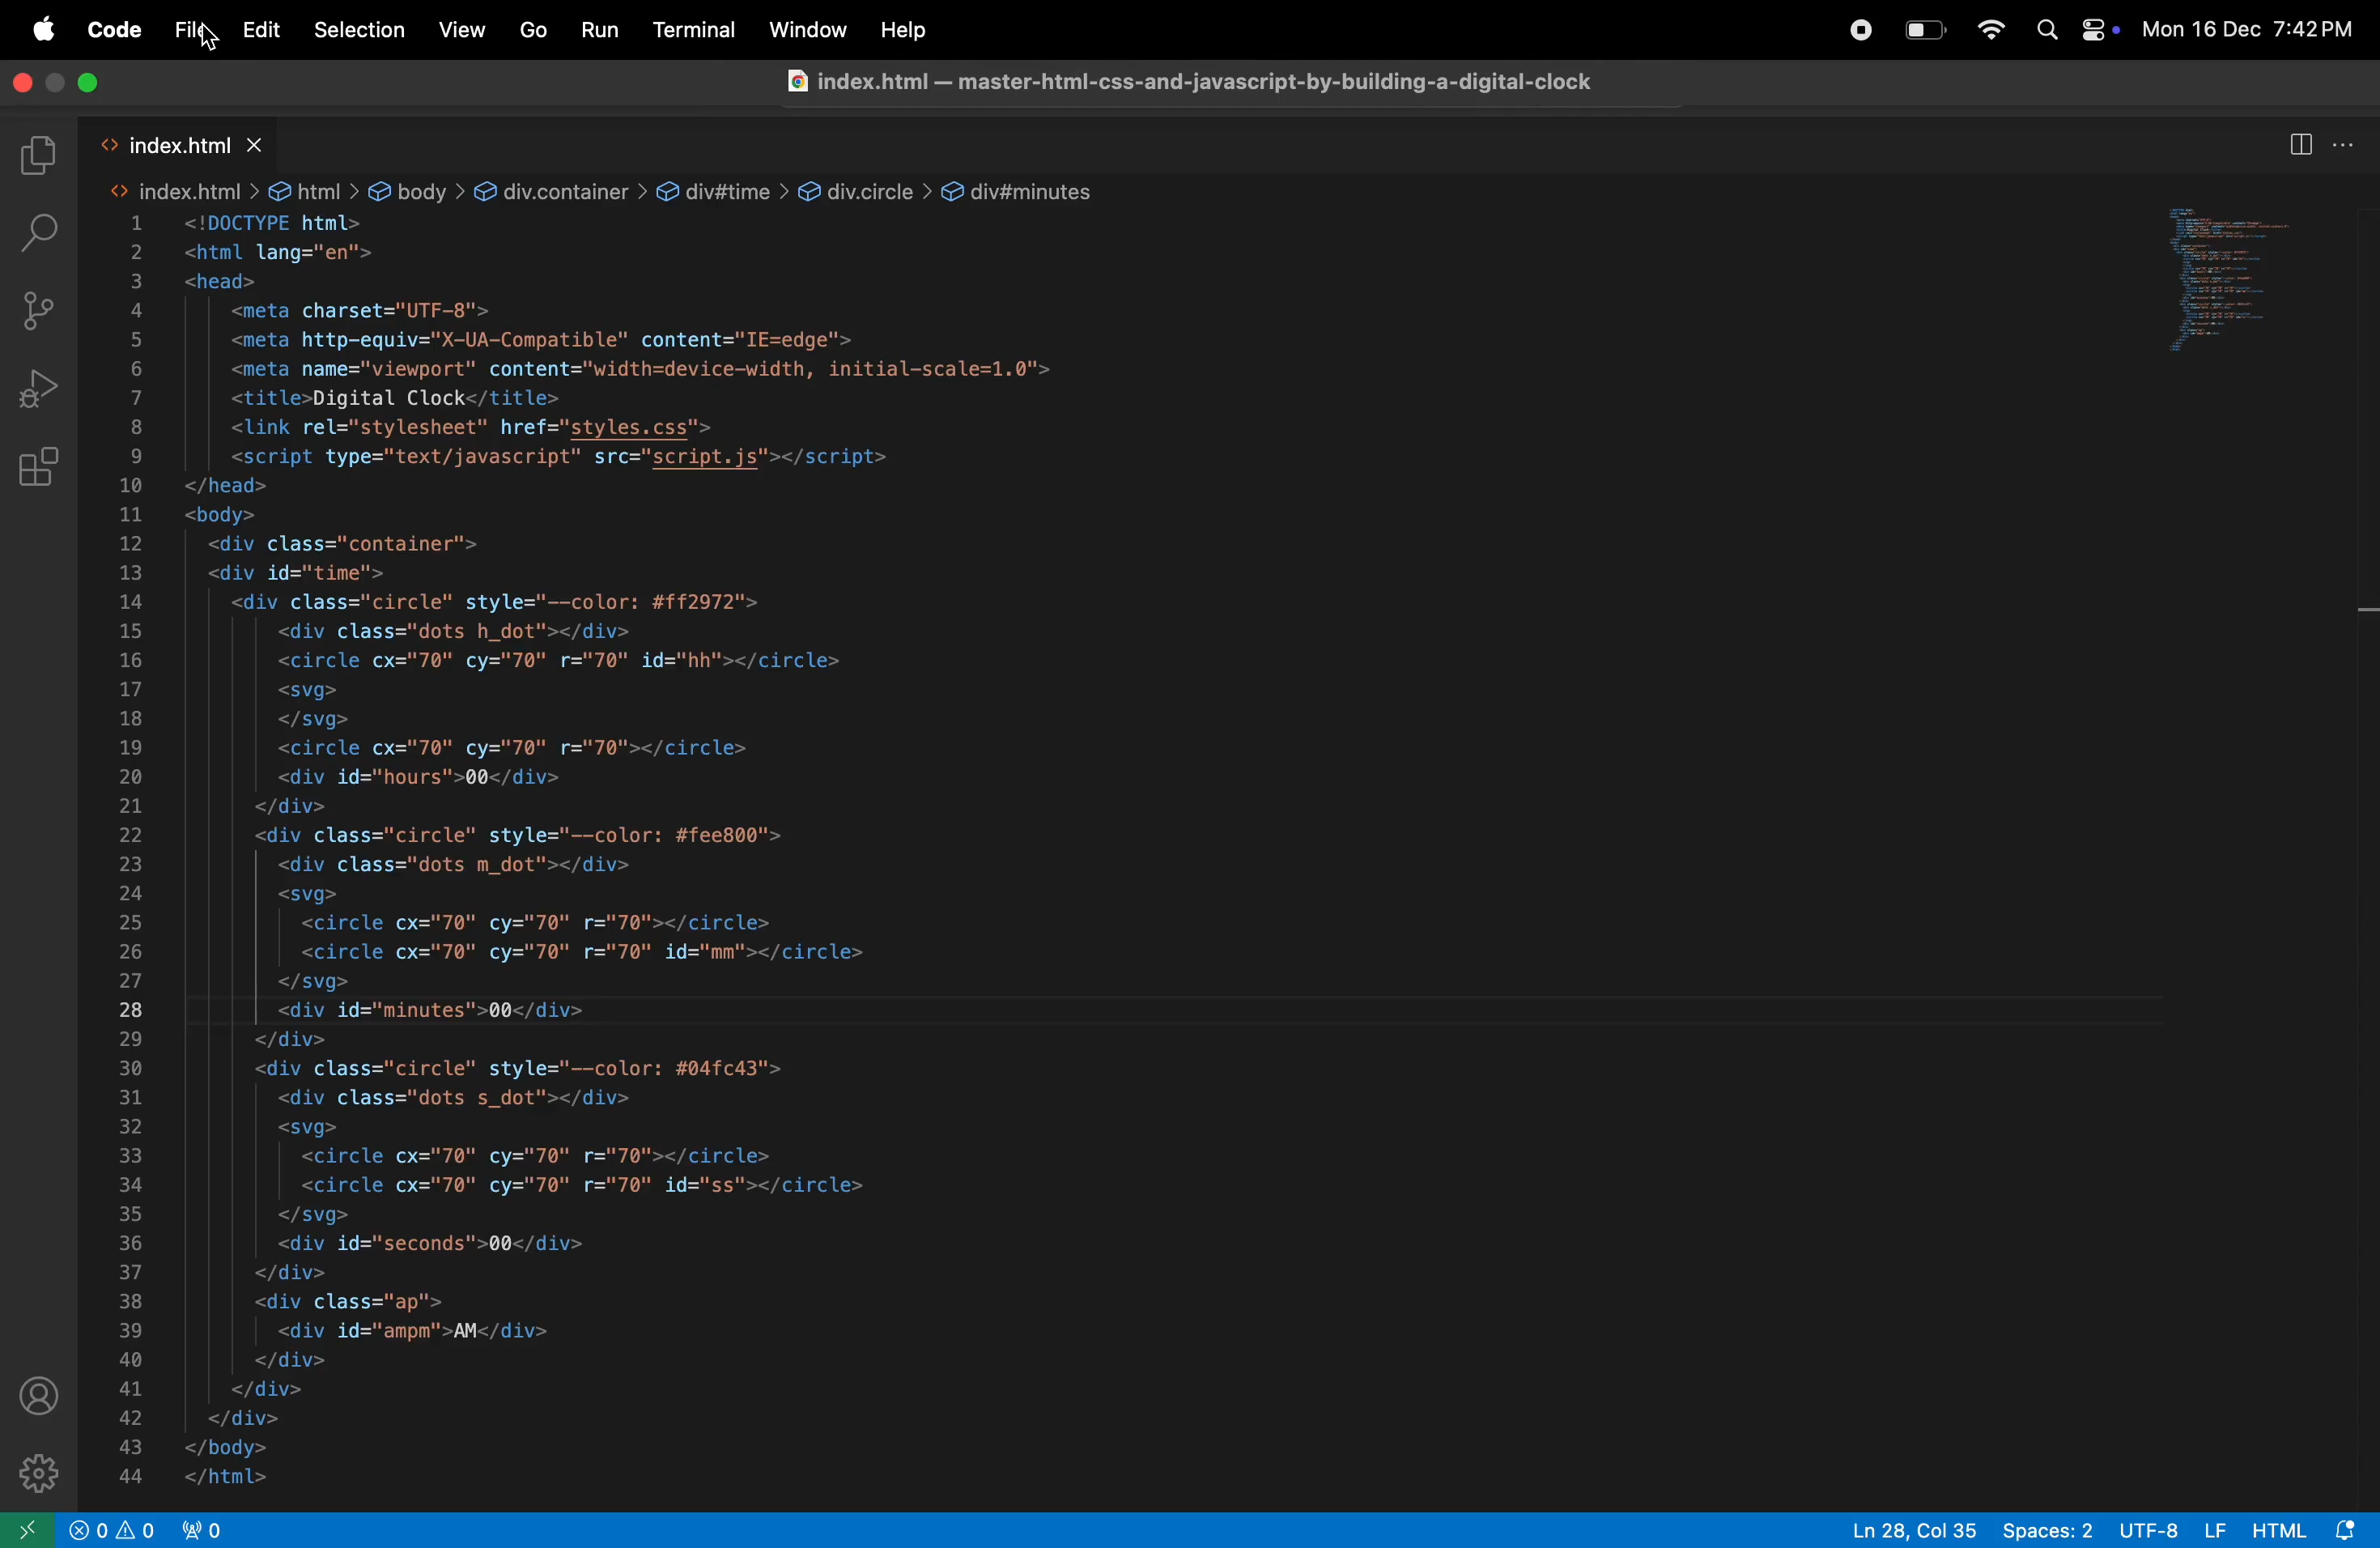 Image resolution: width=2380 pixels, height=1548 pixels. What do you see at coordinates (114, 30) in the screenshot?
I see `code` at bounding box center [114, 30].